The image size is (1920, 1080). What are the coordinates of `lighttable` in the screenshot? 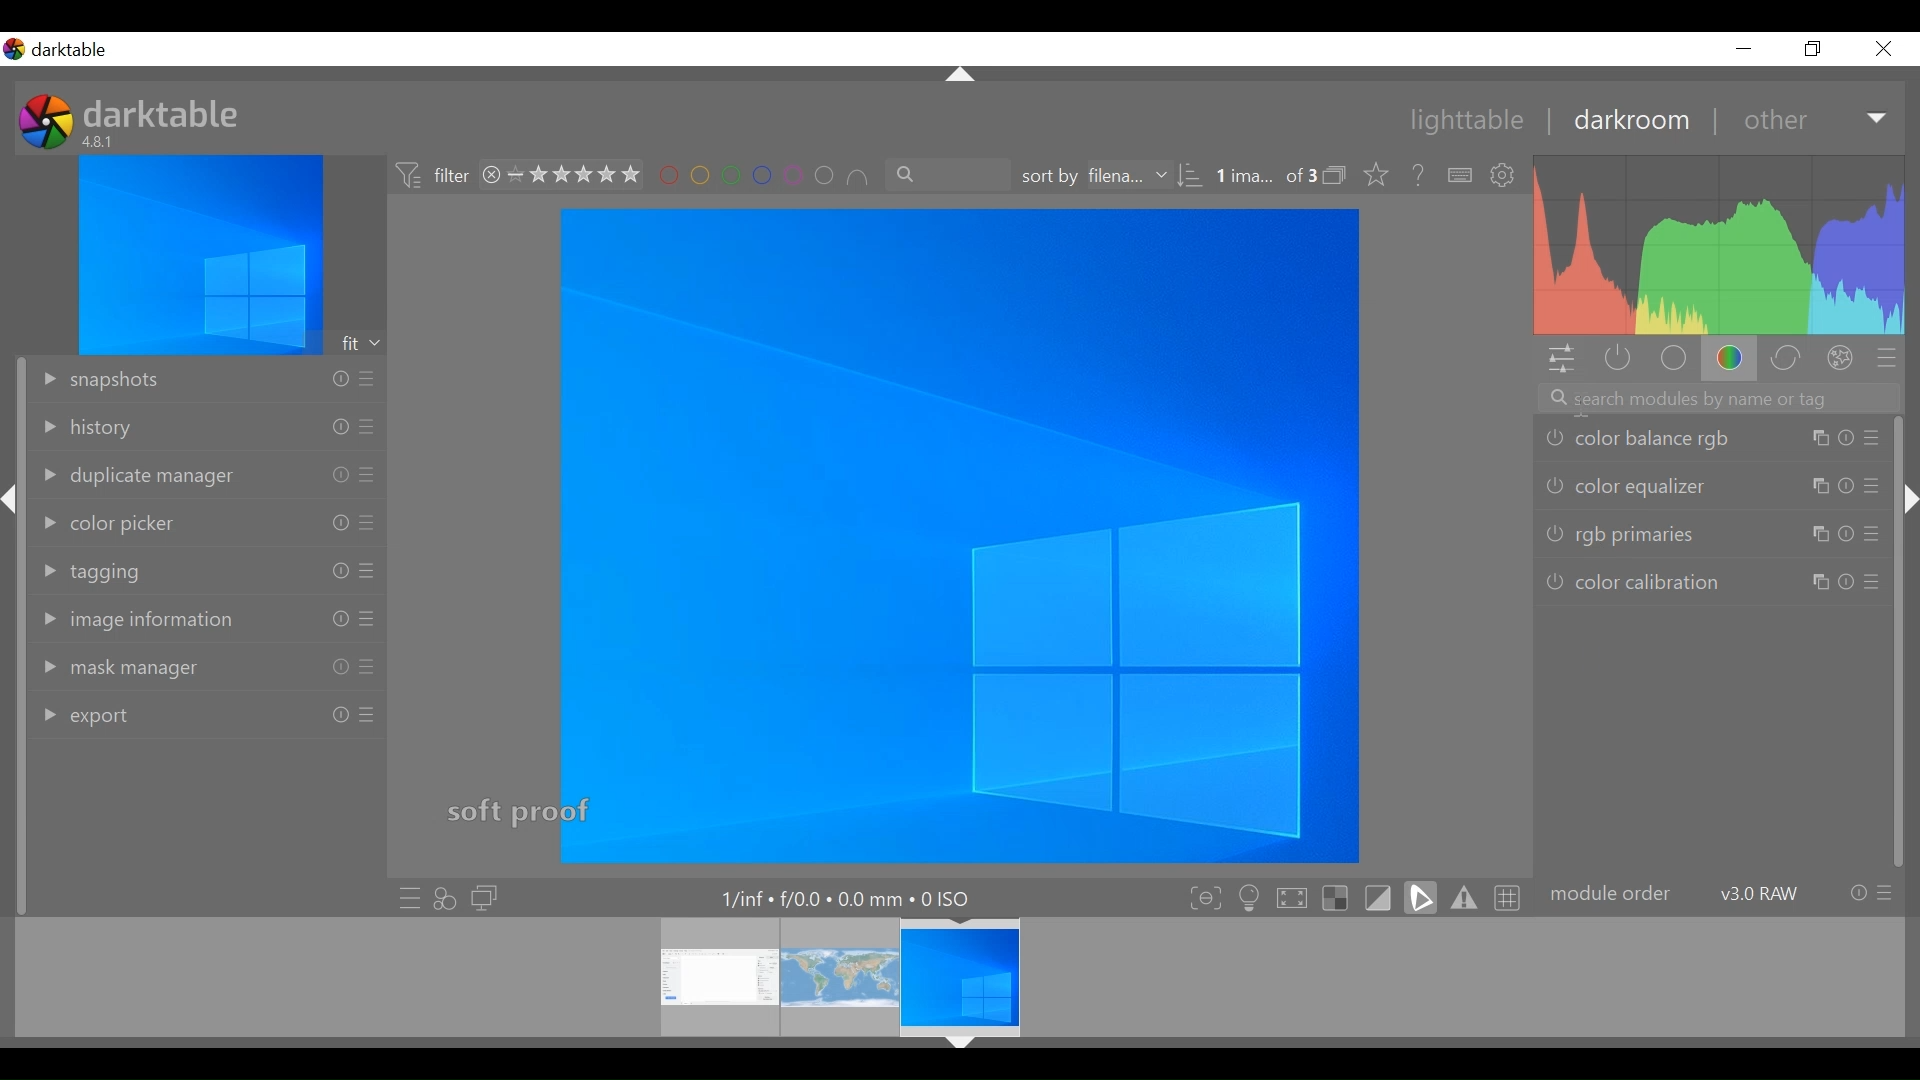 It's located at (1465, 122).